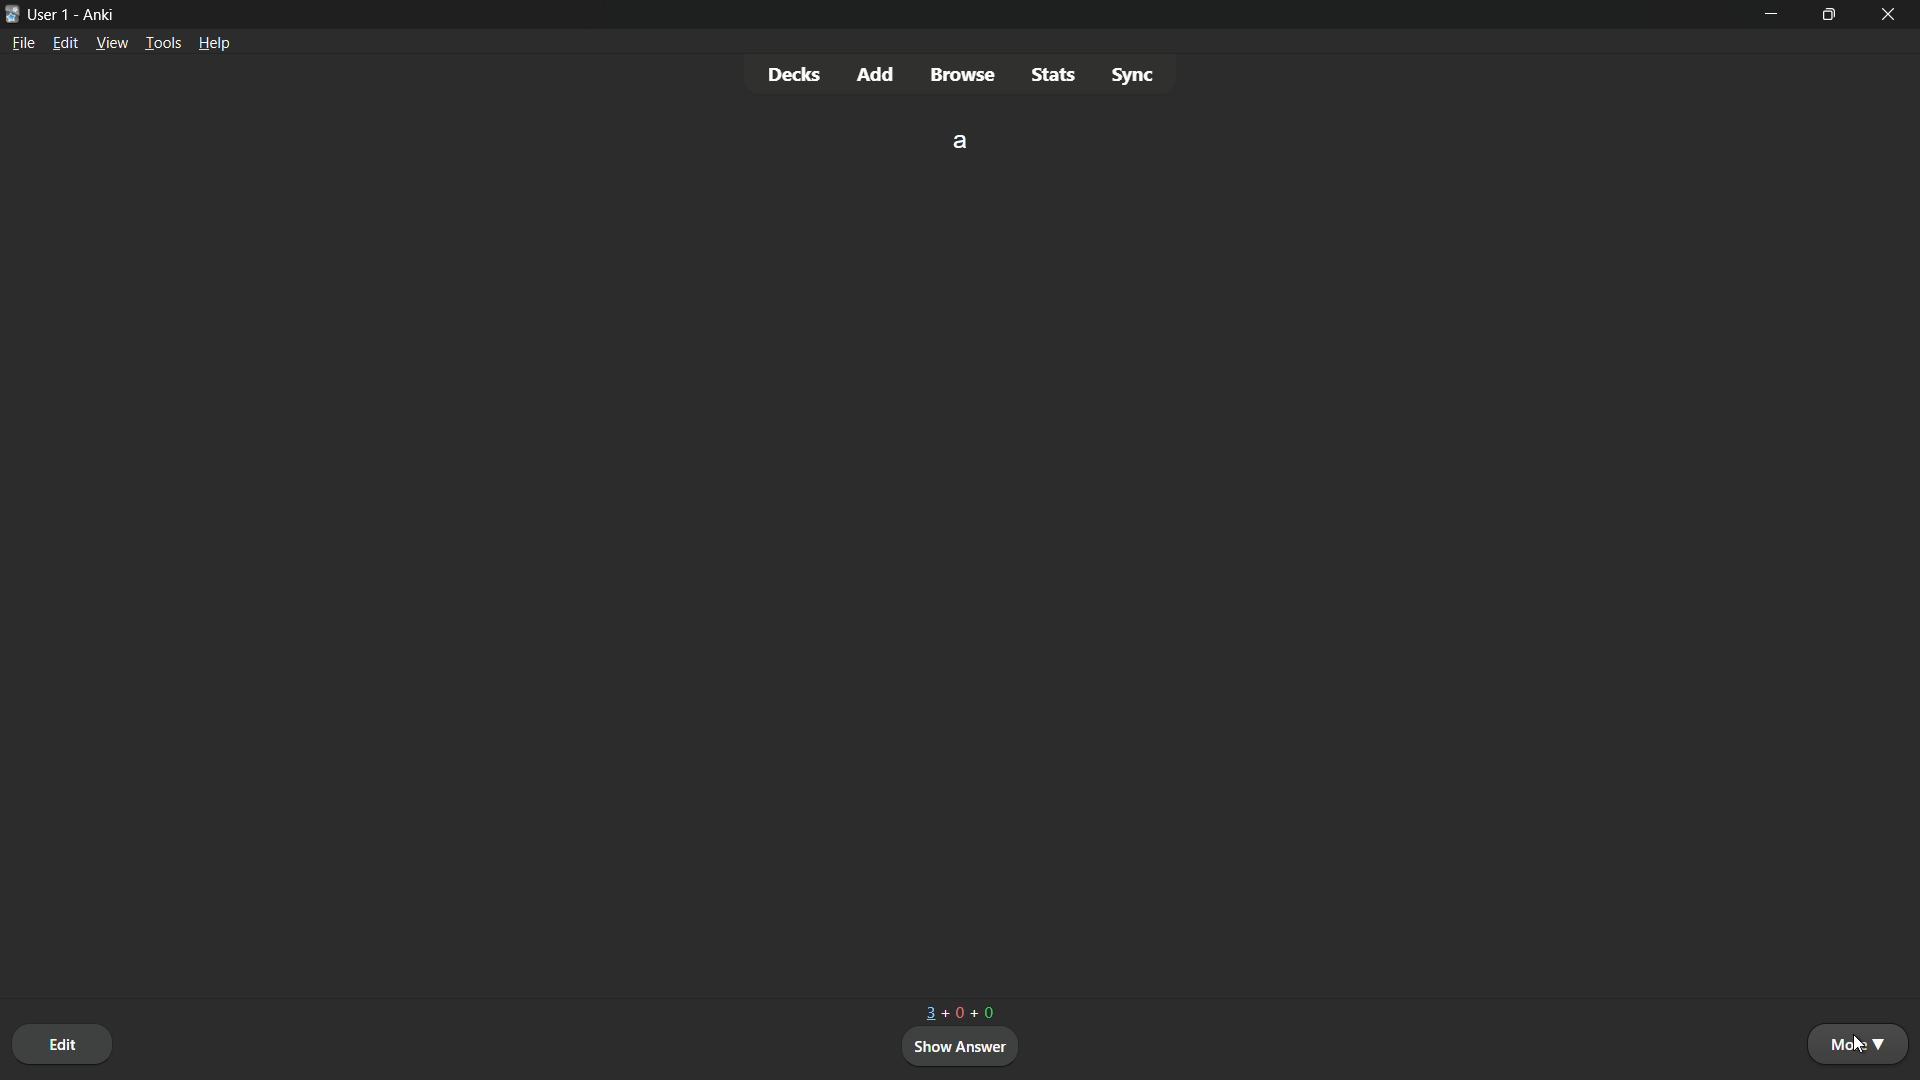 The height and width of the screenshot is (1080, 1920). I want to click on decks, so click(793, 73).